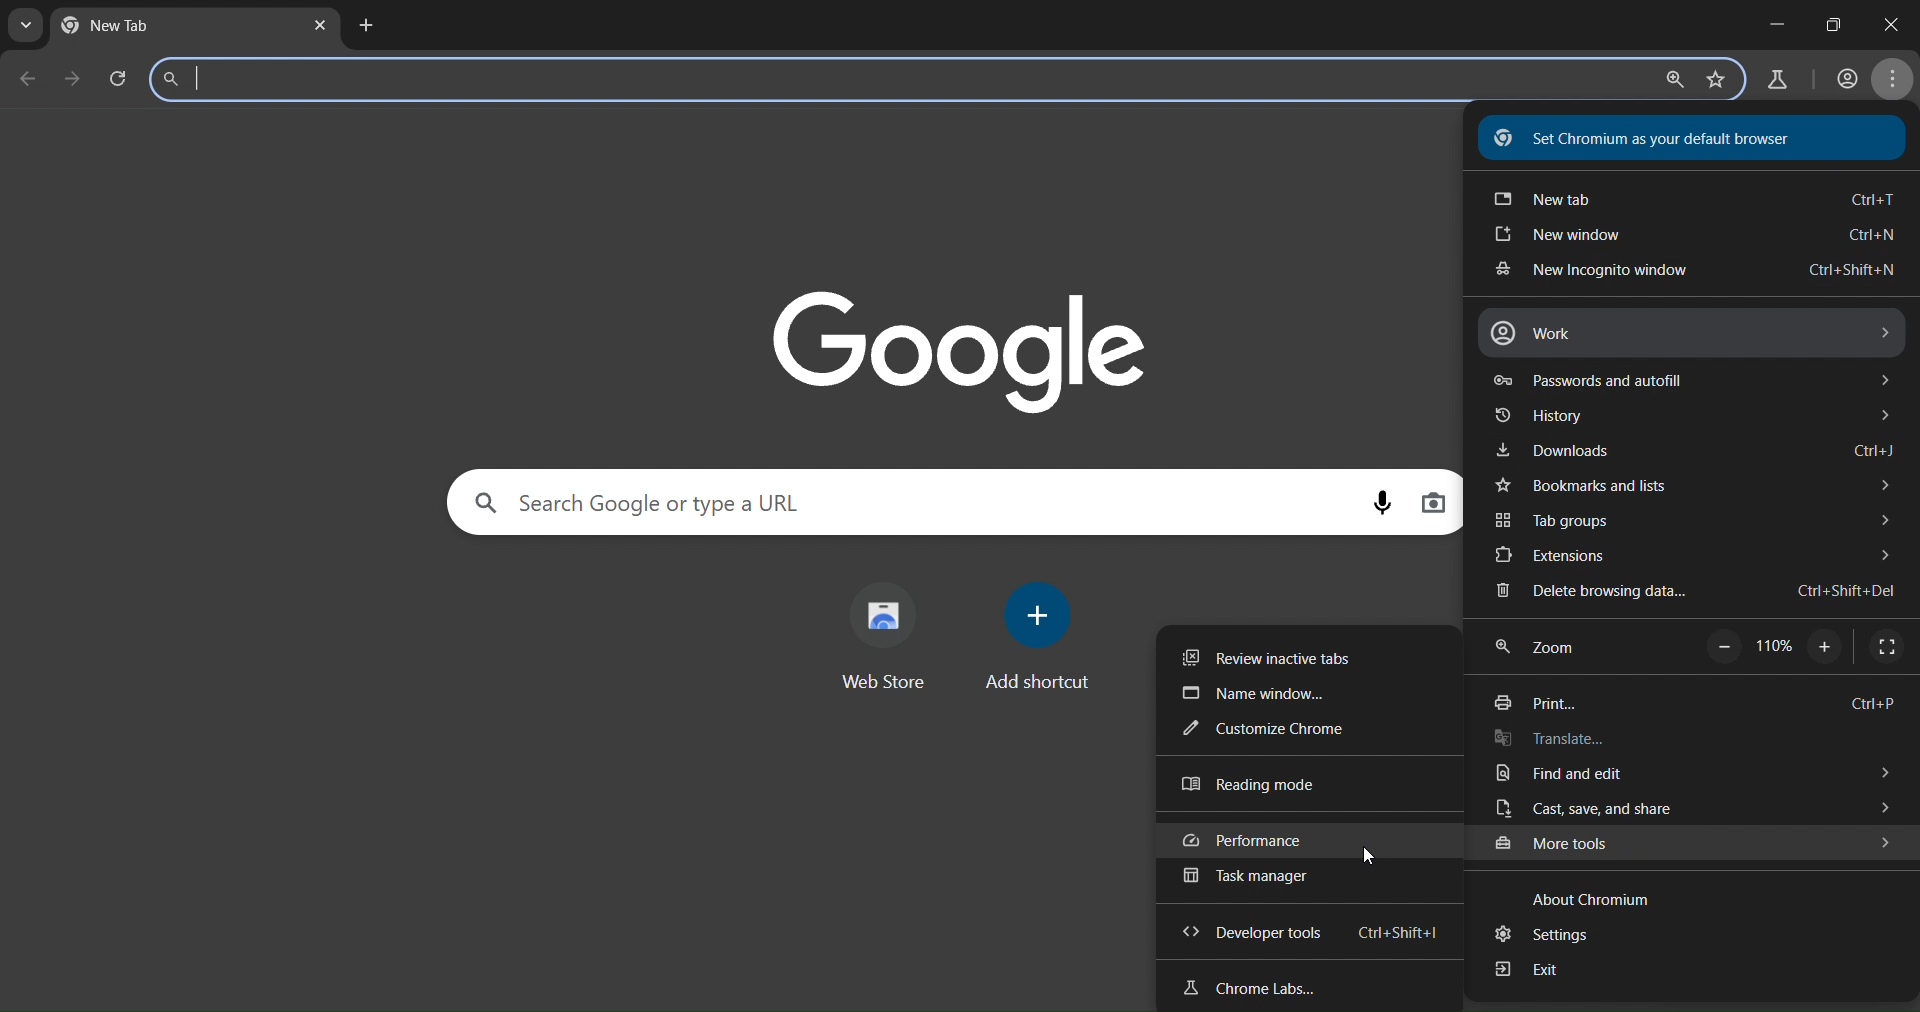  What do you see at coordinates (1687, 705) in the screenshot?
I see `print` at bounding box center [1687, 705].